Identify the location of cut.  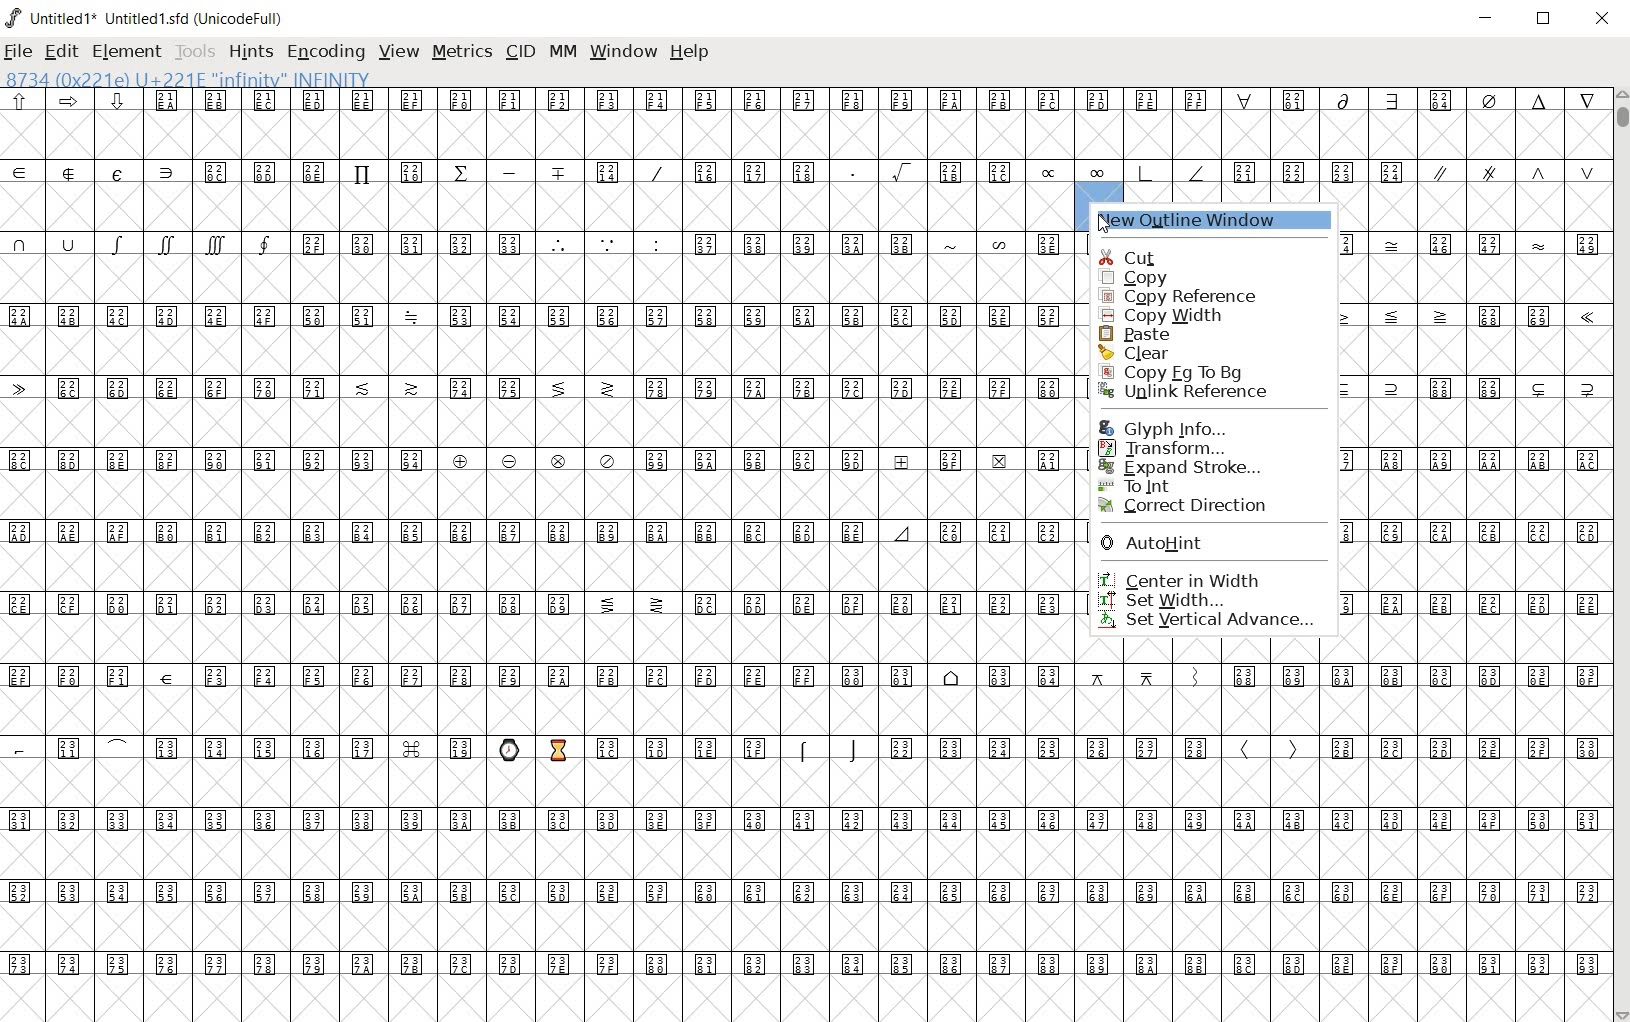
(1139, 254).